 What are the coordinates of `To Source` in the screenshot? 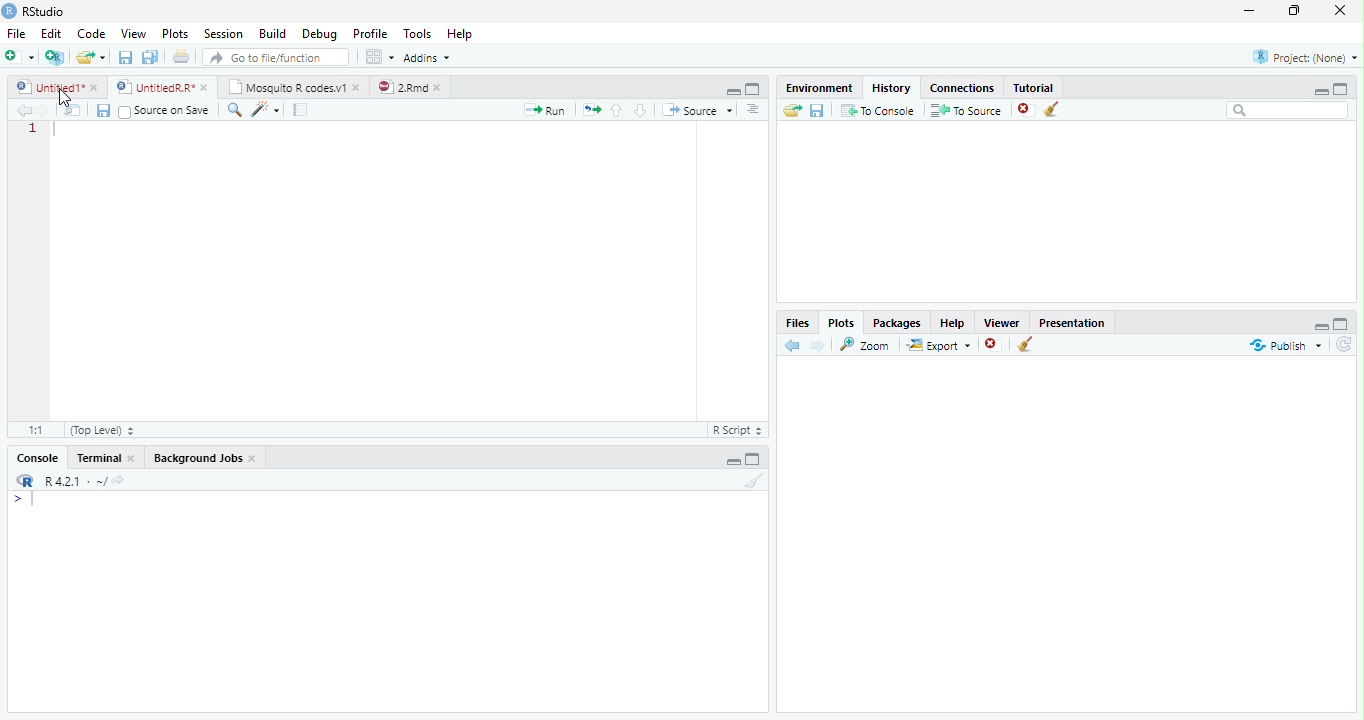 It's located at (966, 110).